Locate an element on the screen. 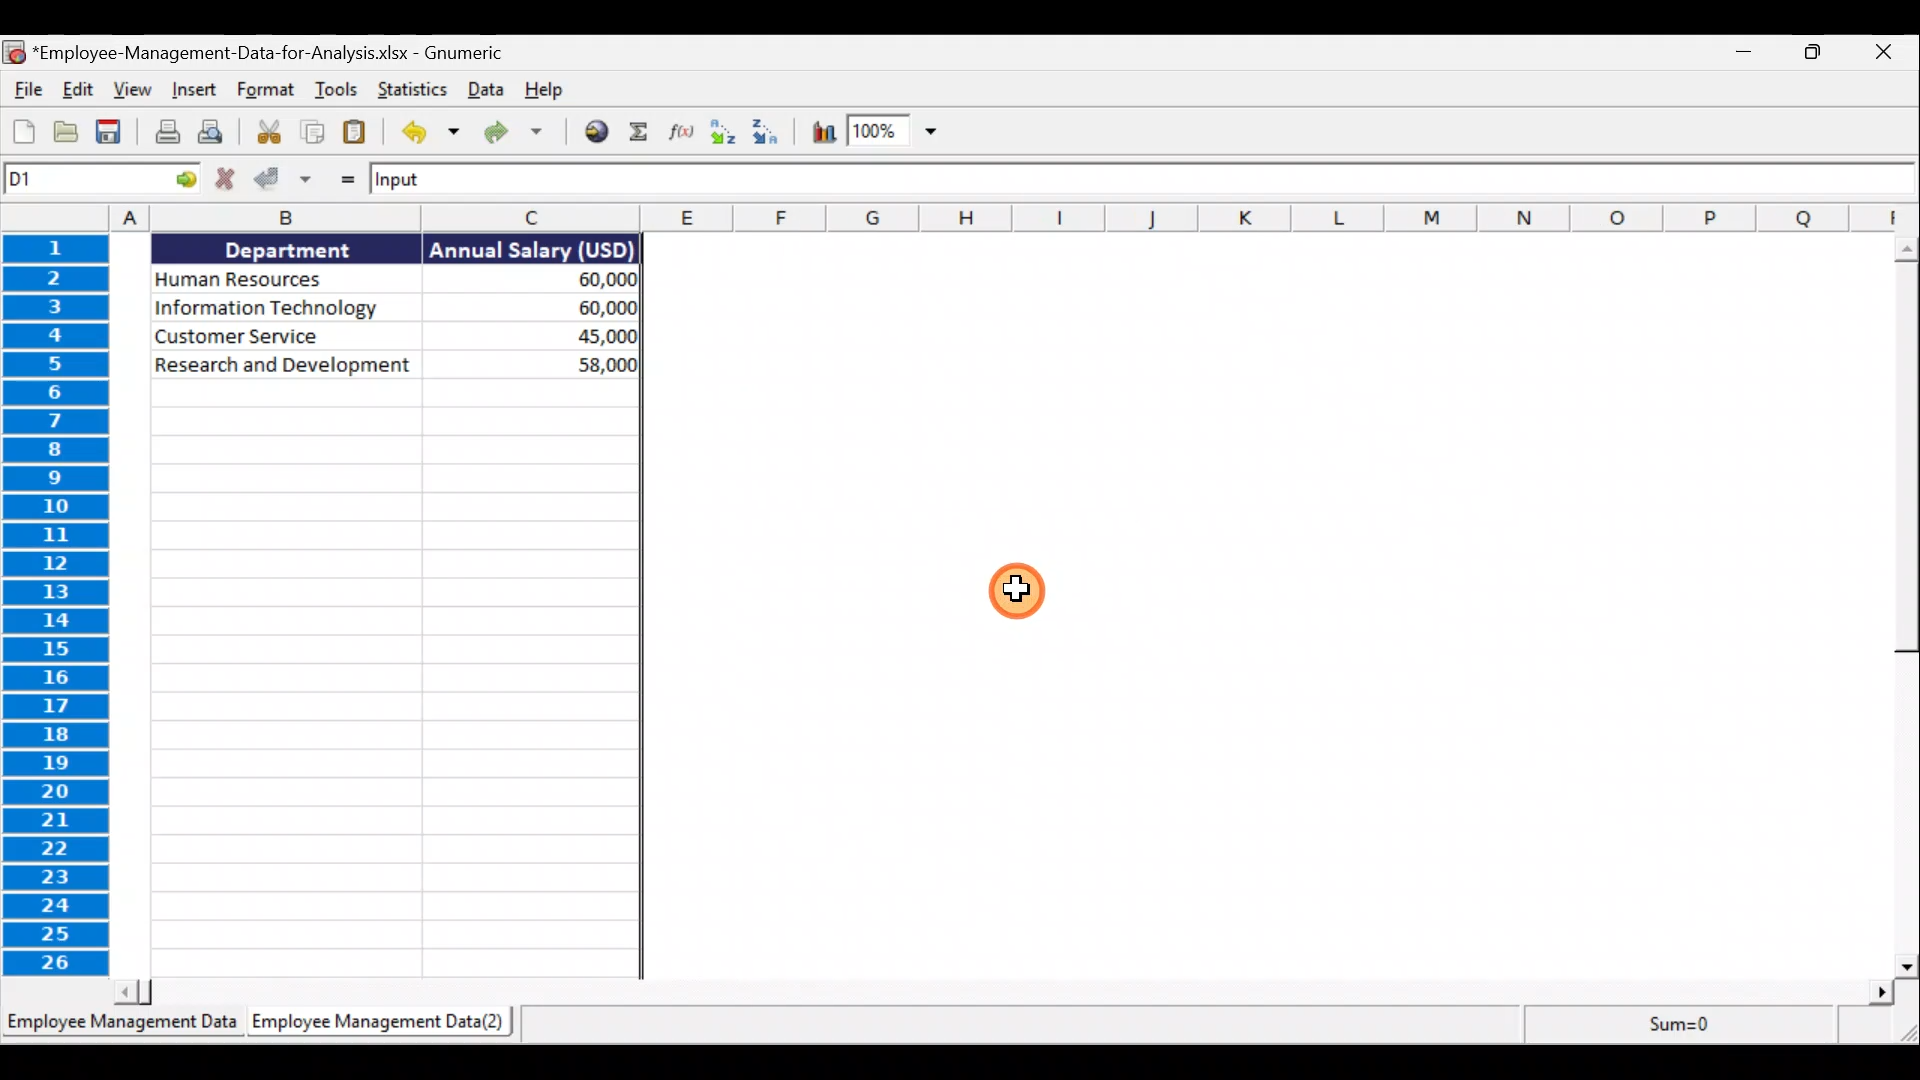 The width and height of the screenshot is (1920, 1080). Tools is located at coordinates (339, 87).